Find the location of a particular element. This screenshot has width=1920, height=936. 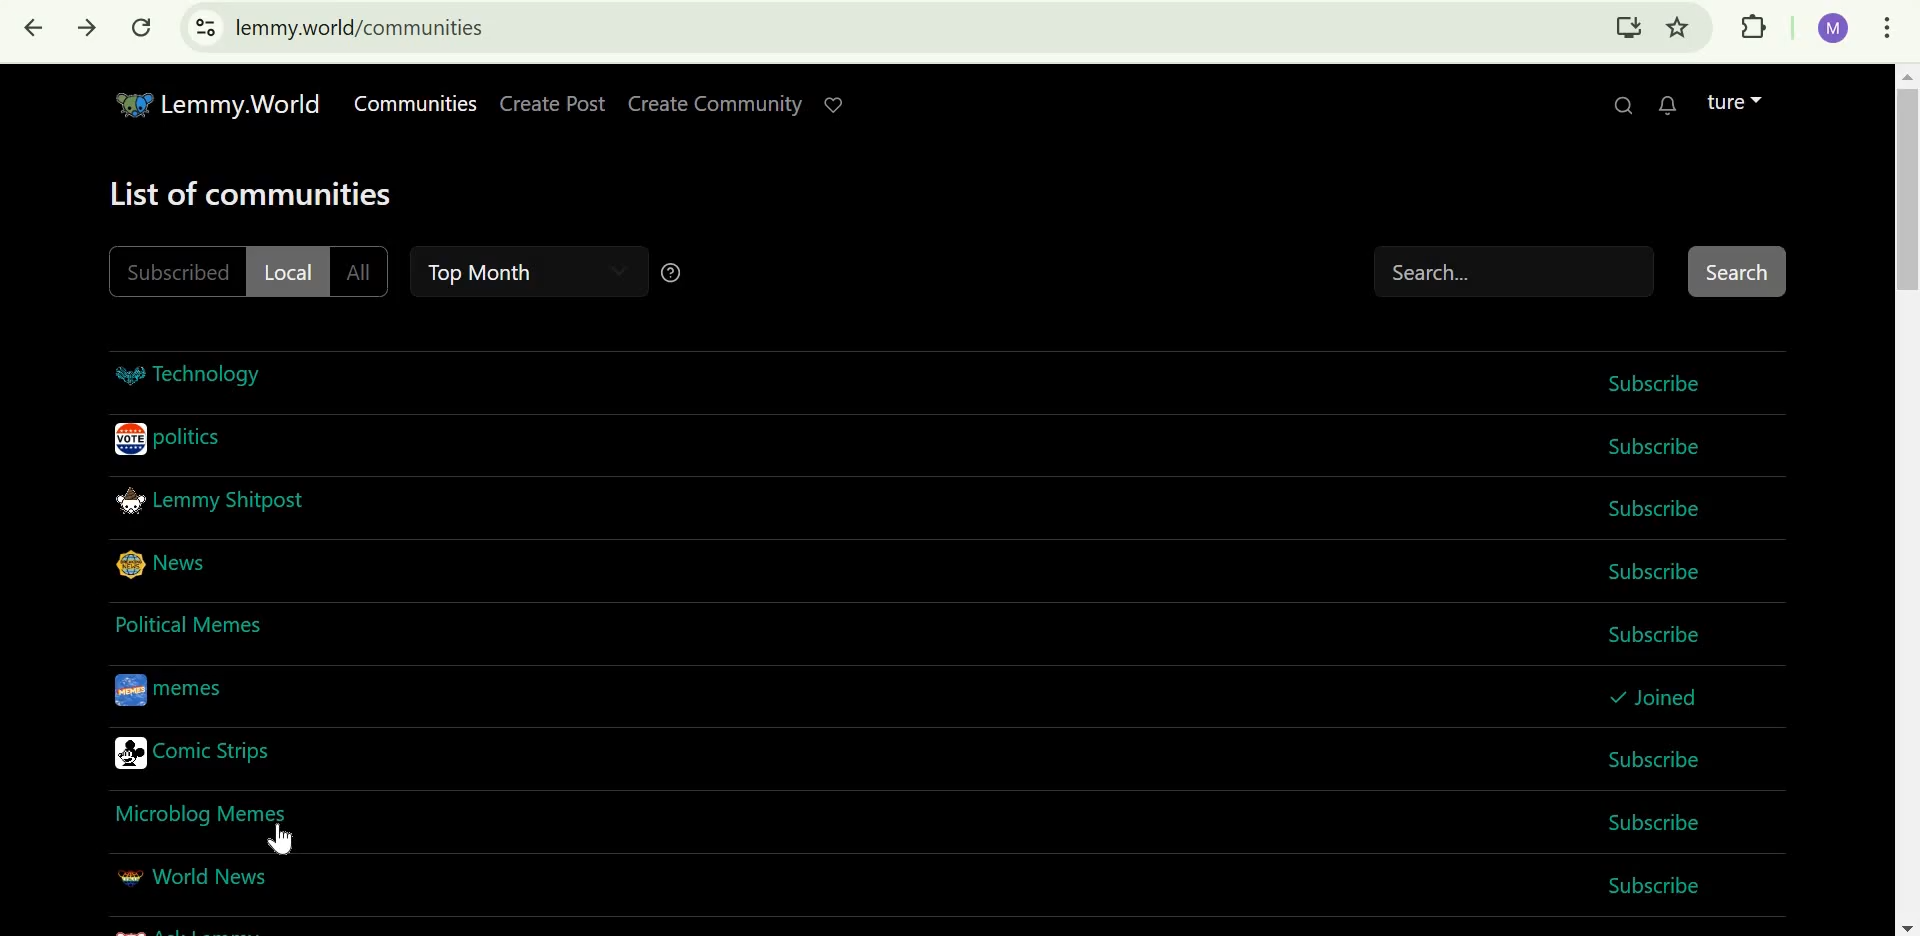

create post is located at coordinates (554, 103).